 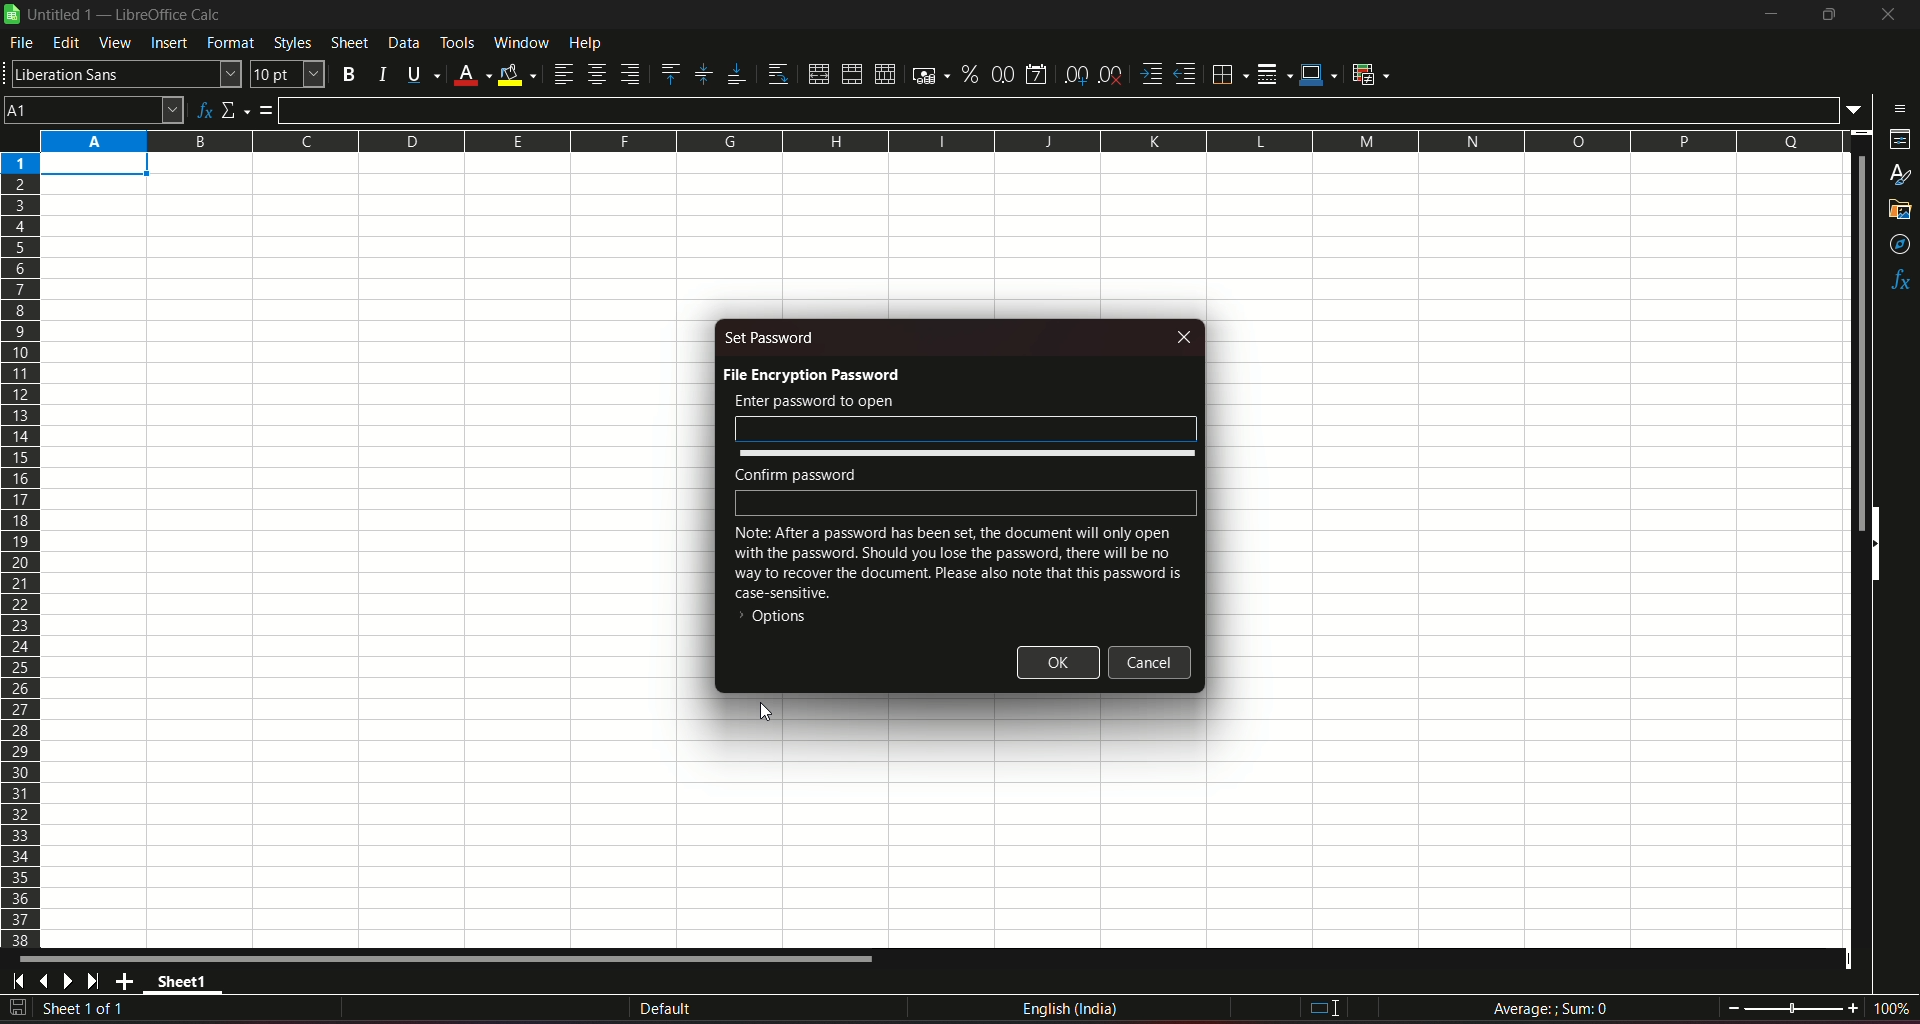 I want to click on vertical scroll bar, so click(x=1859, y=343).